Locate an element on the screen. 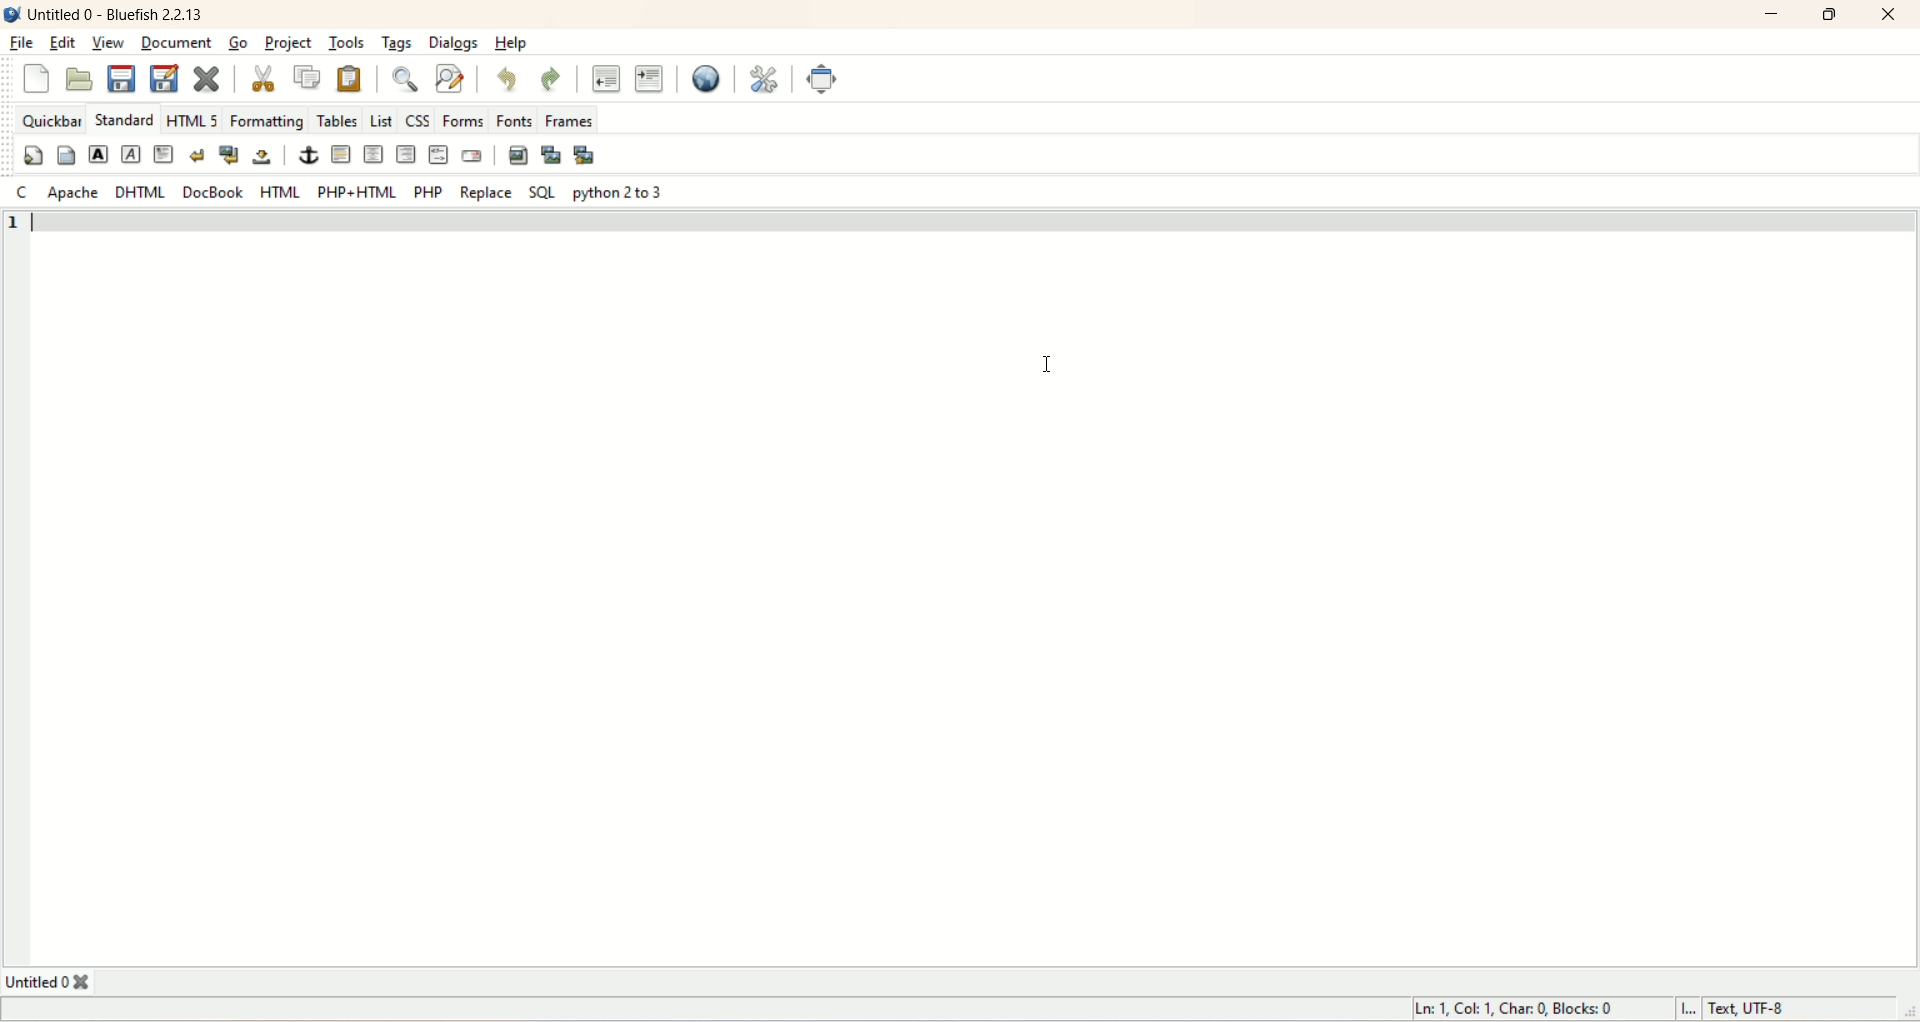 The image size is (1920, 1022). DHTML is located at coordinates (141, 193).